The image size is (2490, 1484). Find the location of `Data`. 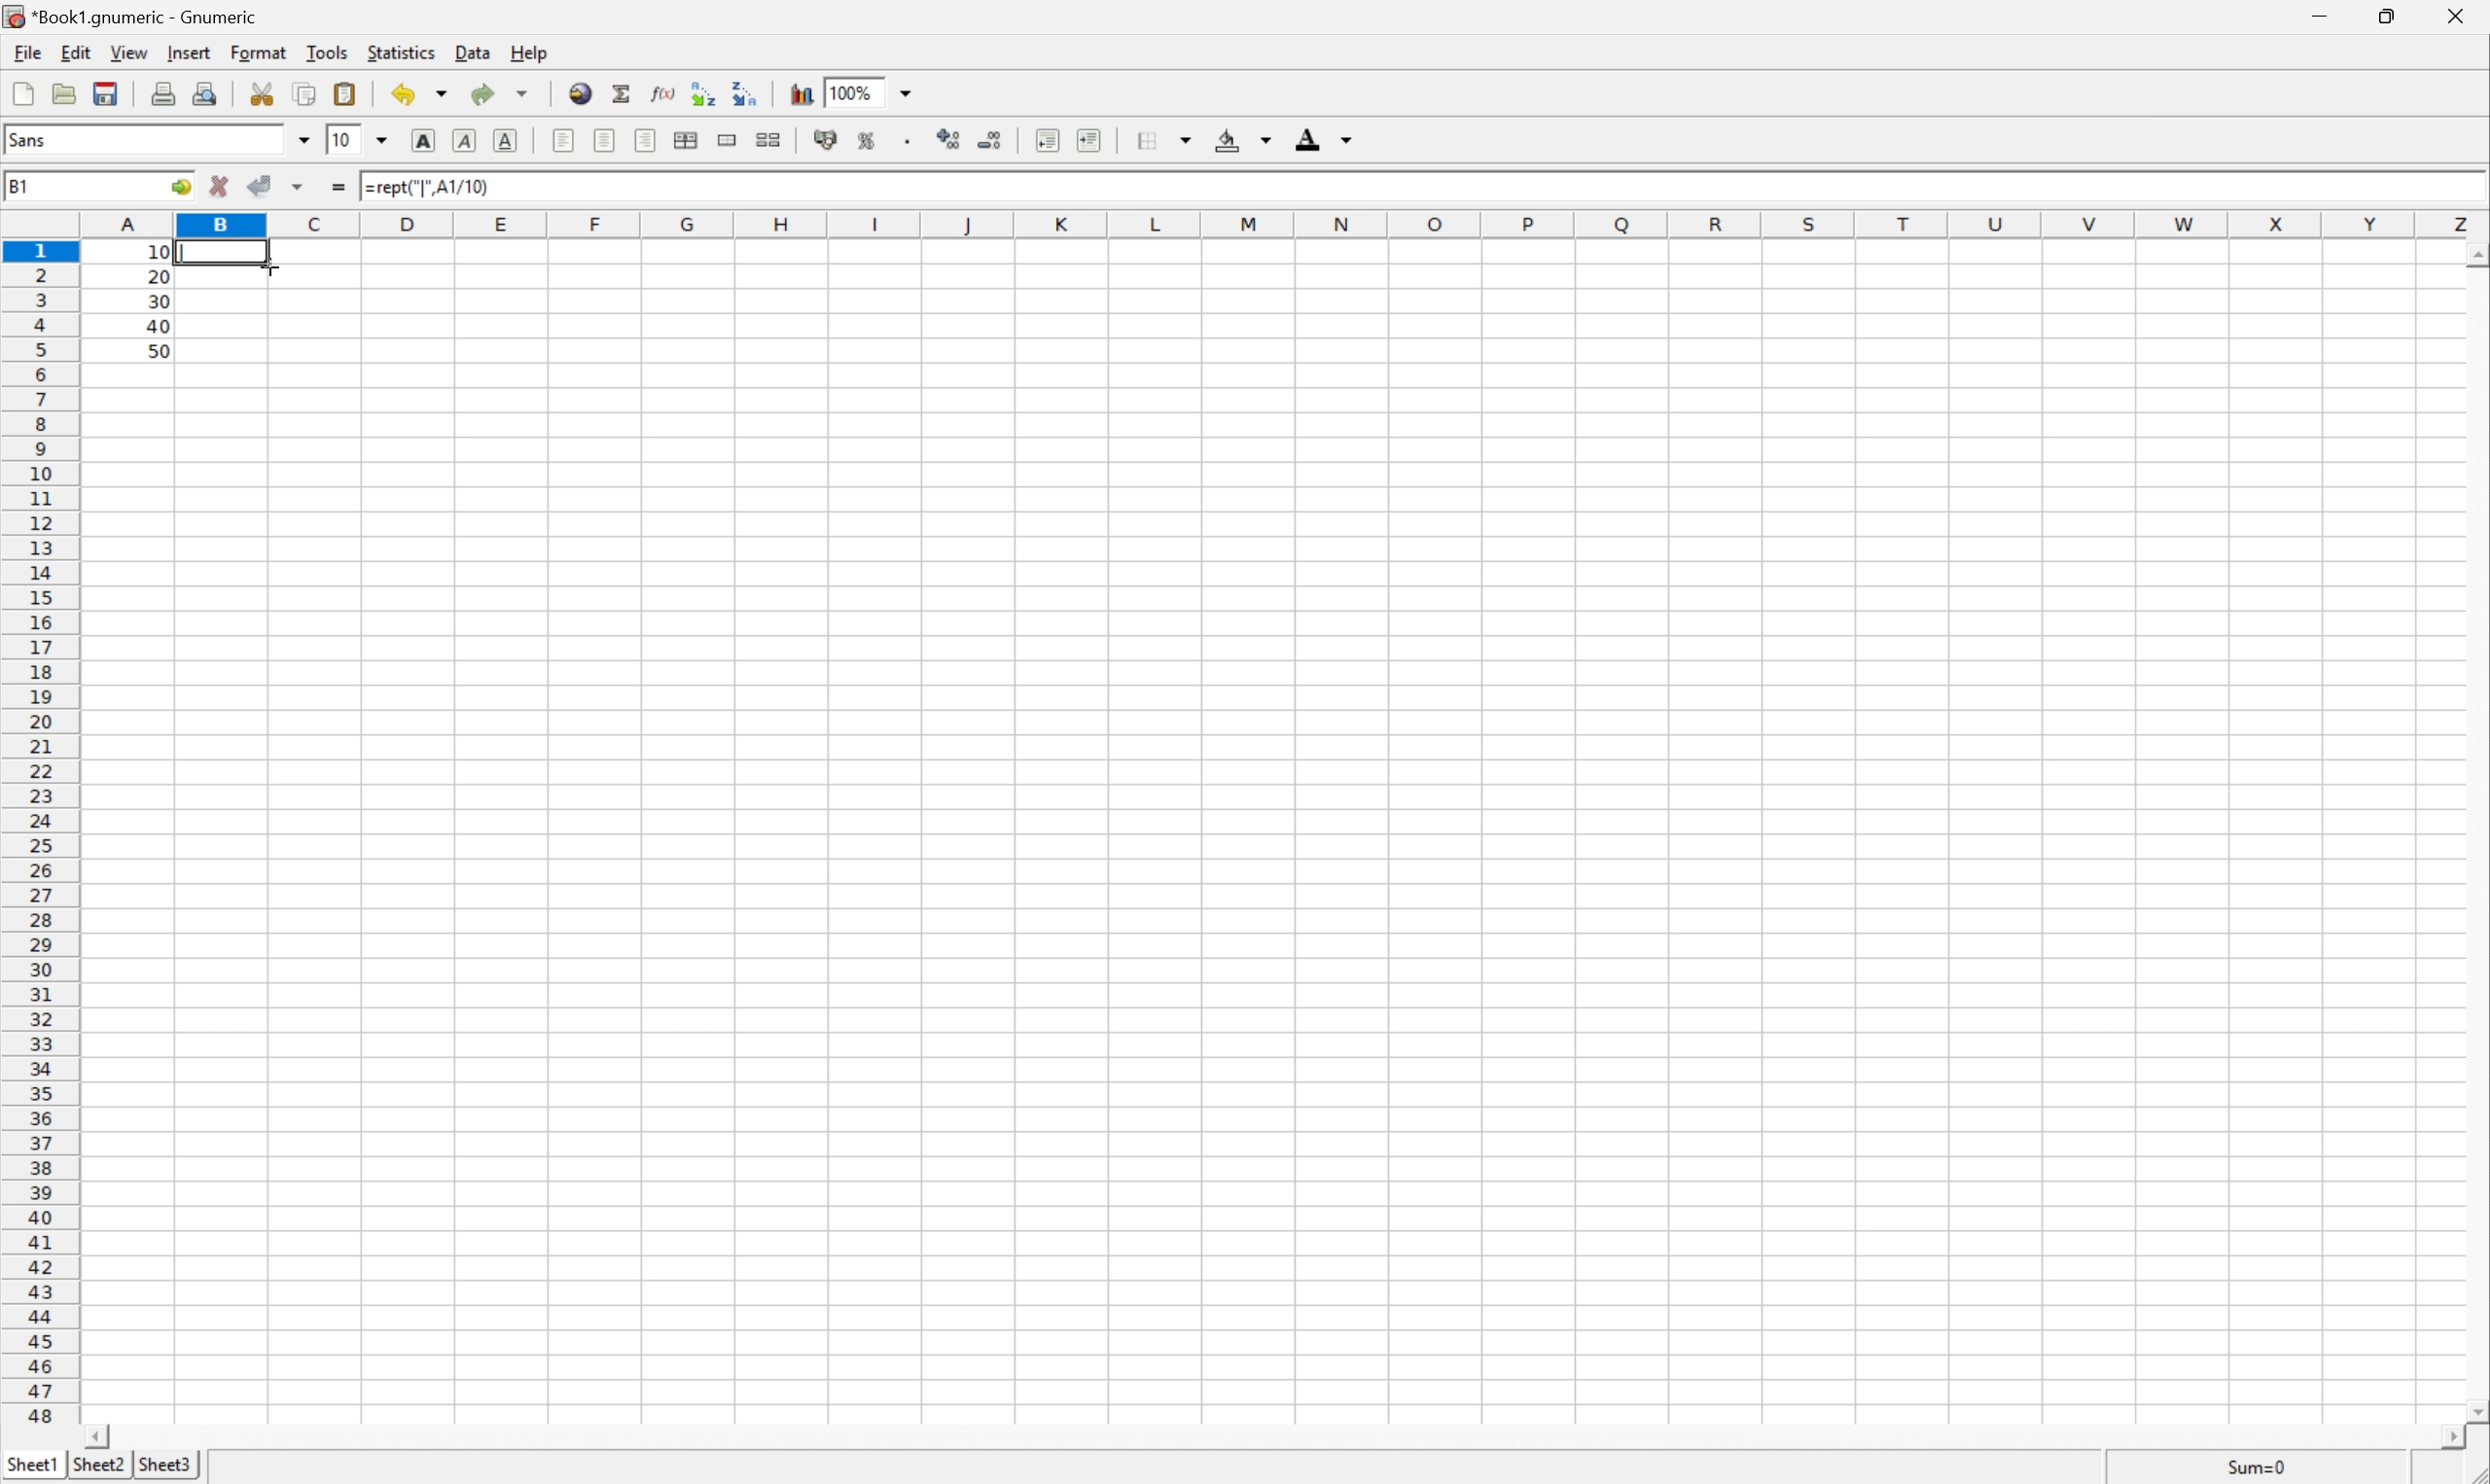

Data is located at coordinates (475, 53).